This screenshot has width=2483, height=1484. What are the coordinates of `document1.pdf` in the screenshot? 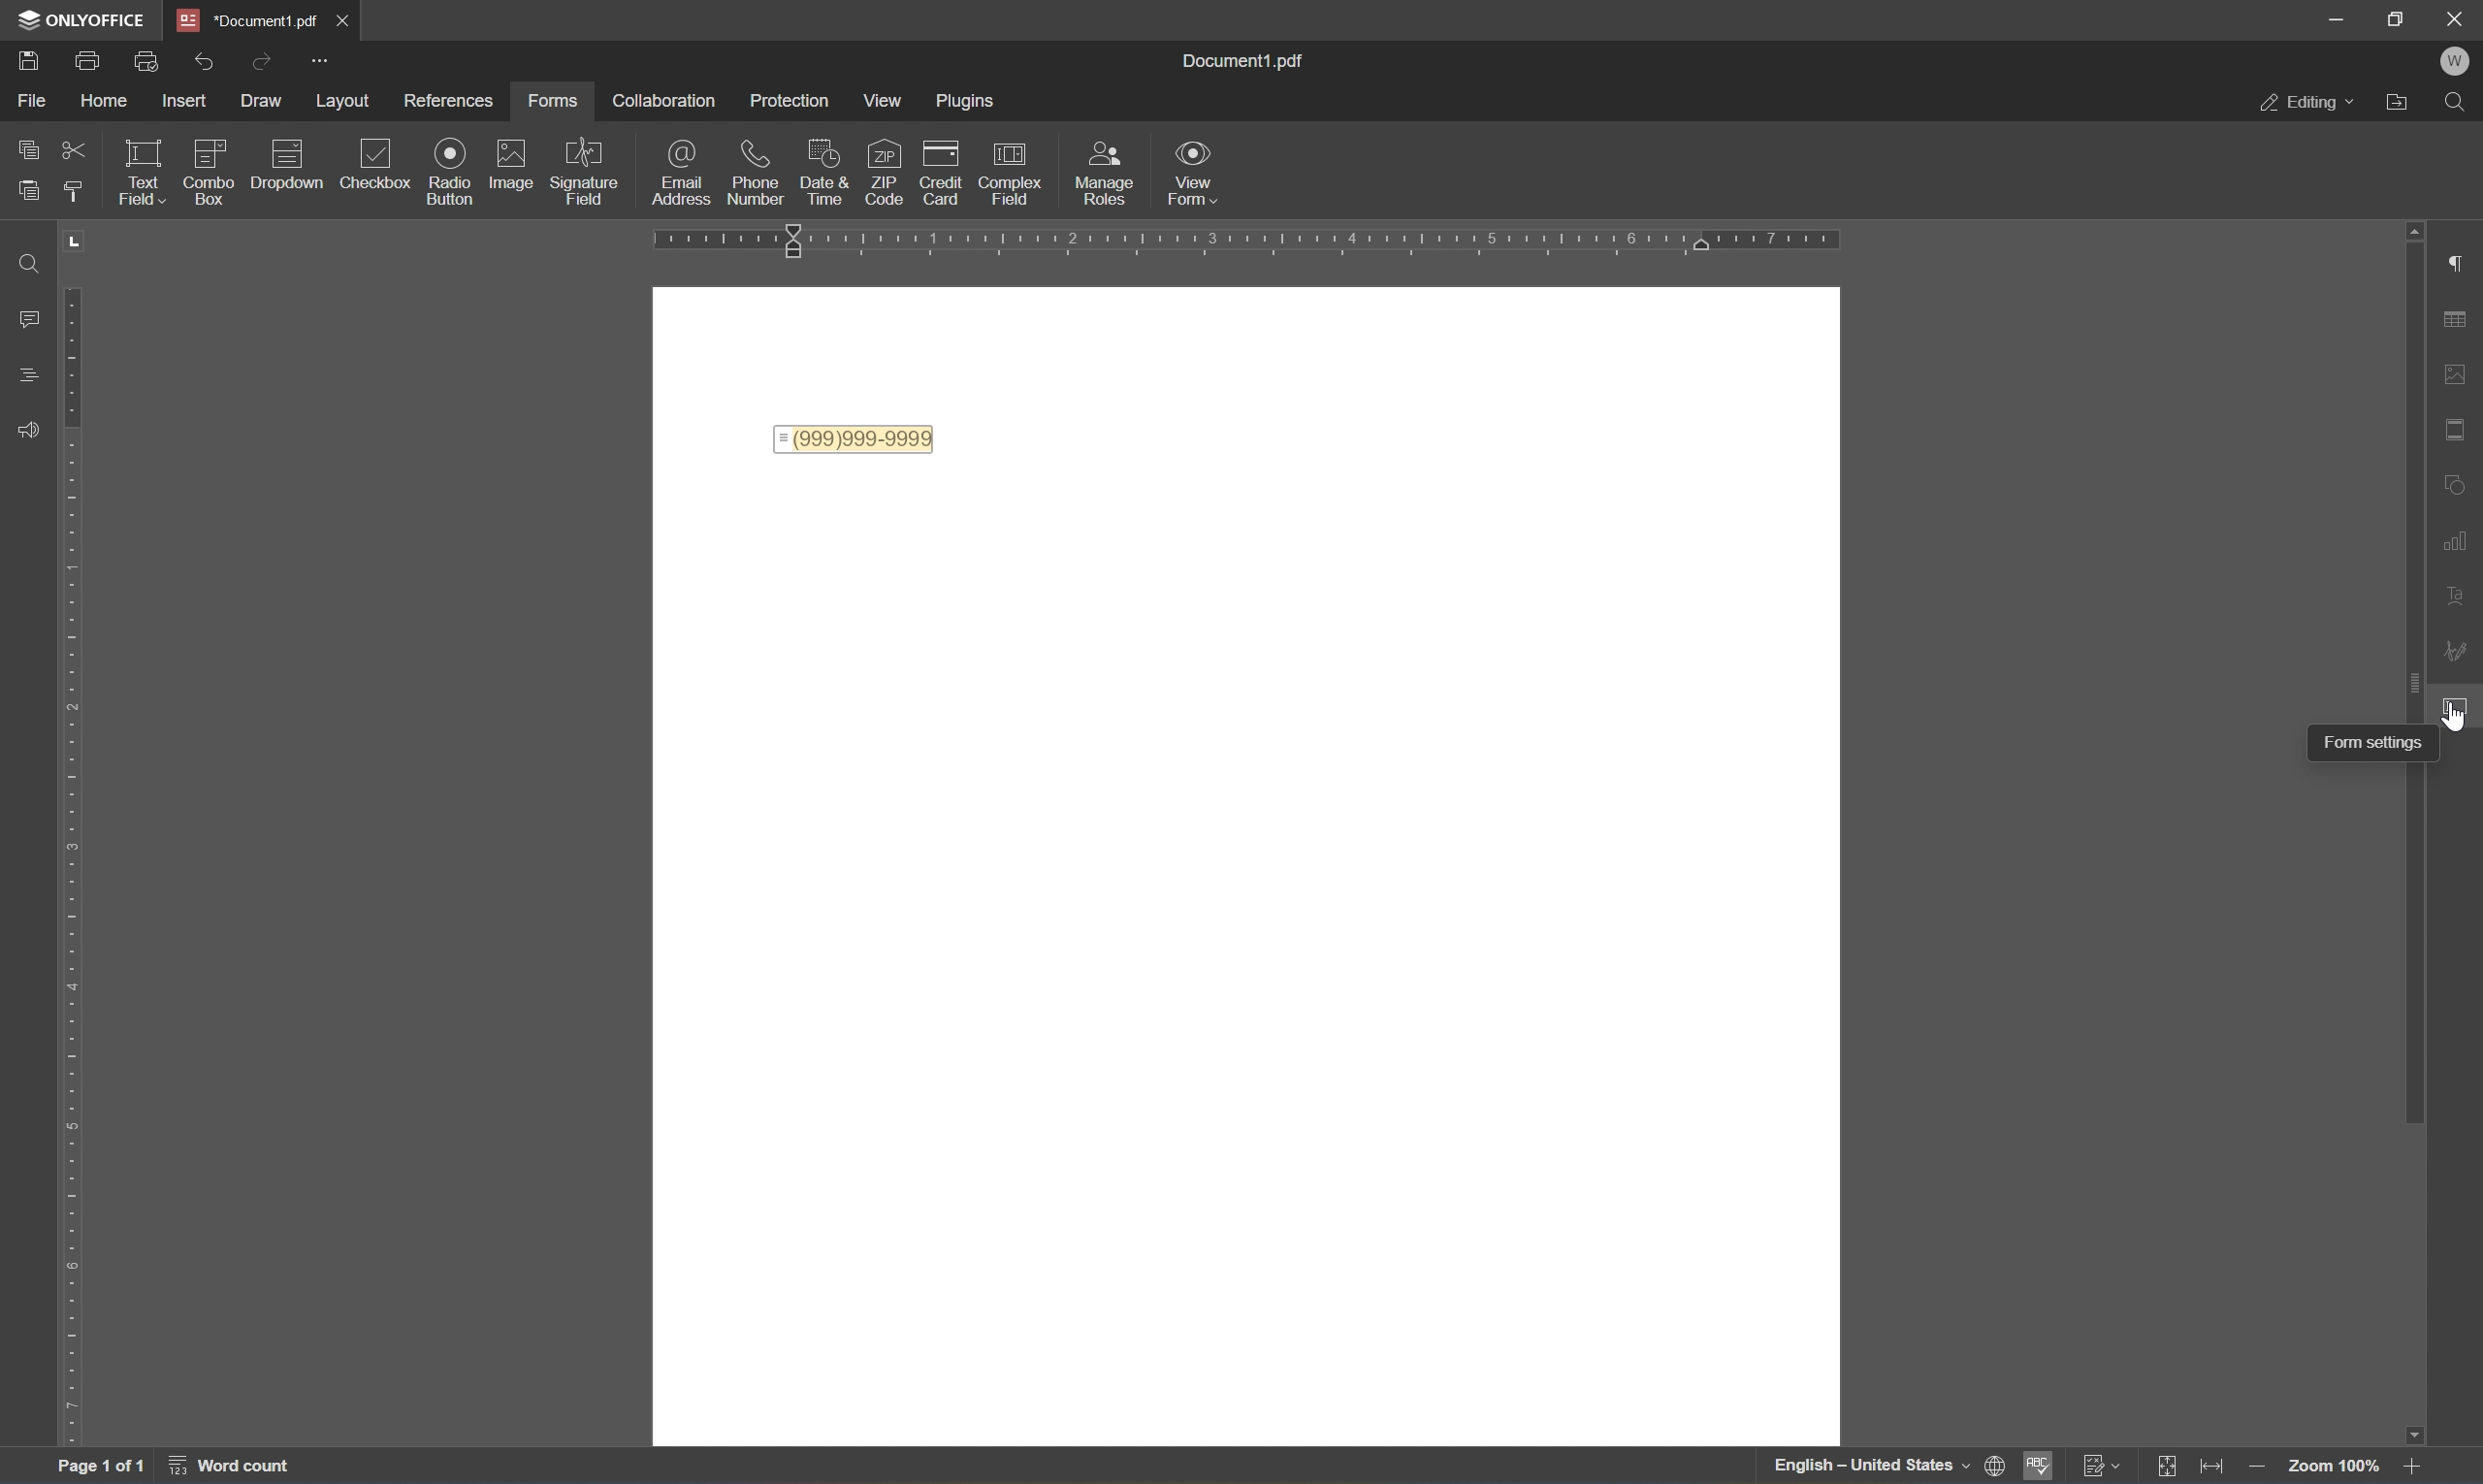 It's located at (242, 17).